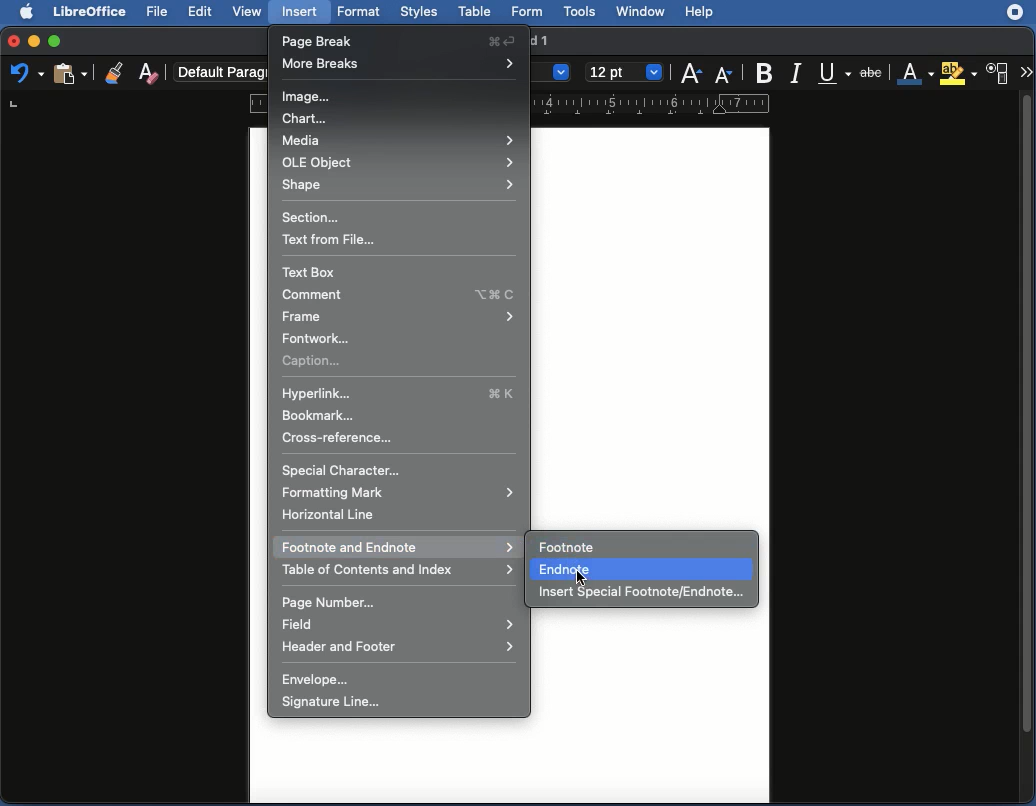 Image resolution: width=1036 pixels, height=806 pixels. What do you see at coordinates (300, 12) in the screenshot?
I see `insert` at bounding box center [300, 12].